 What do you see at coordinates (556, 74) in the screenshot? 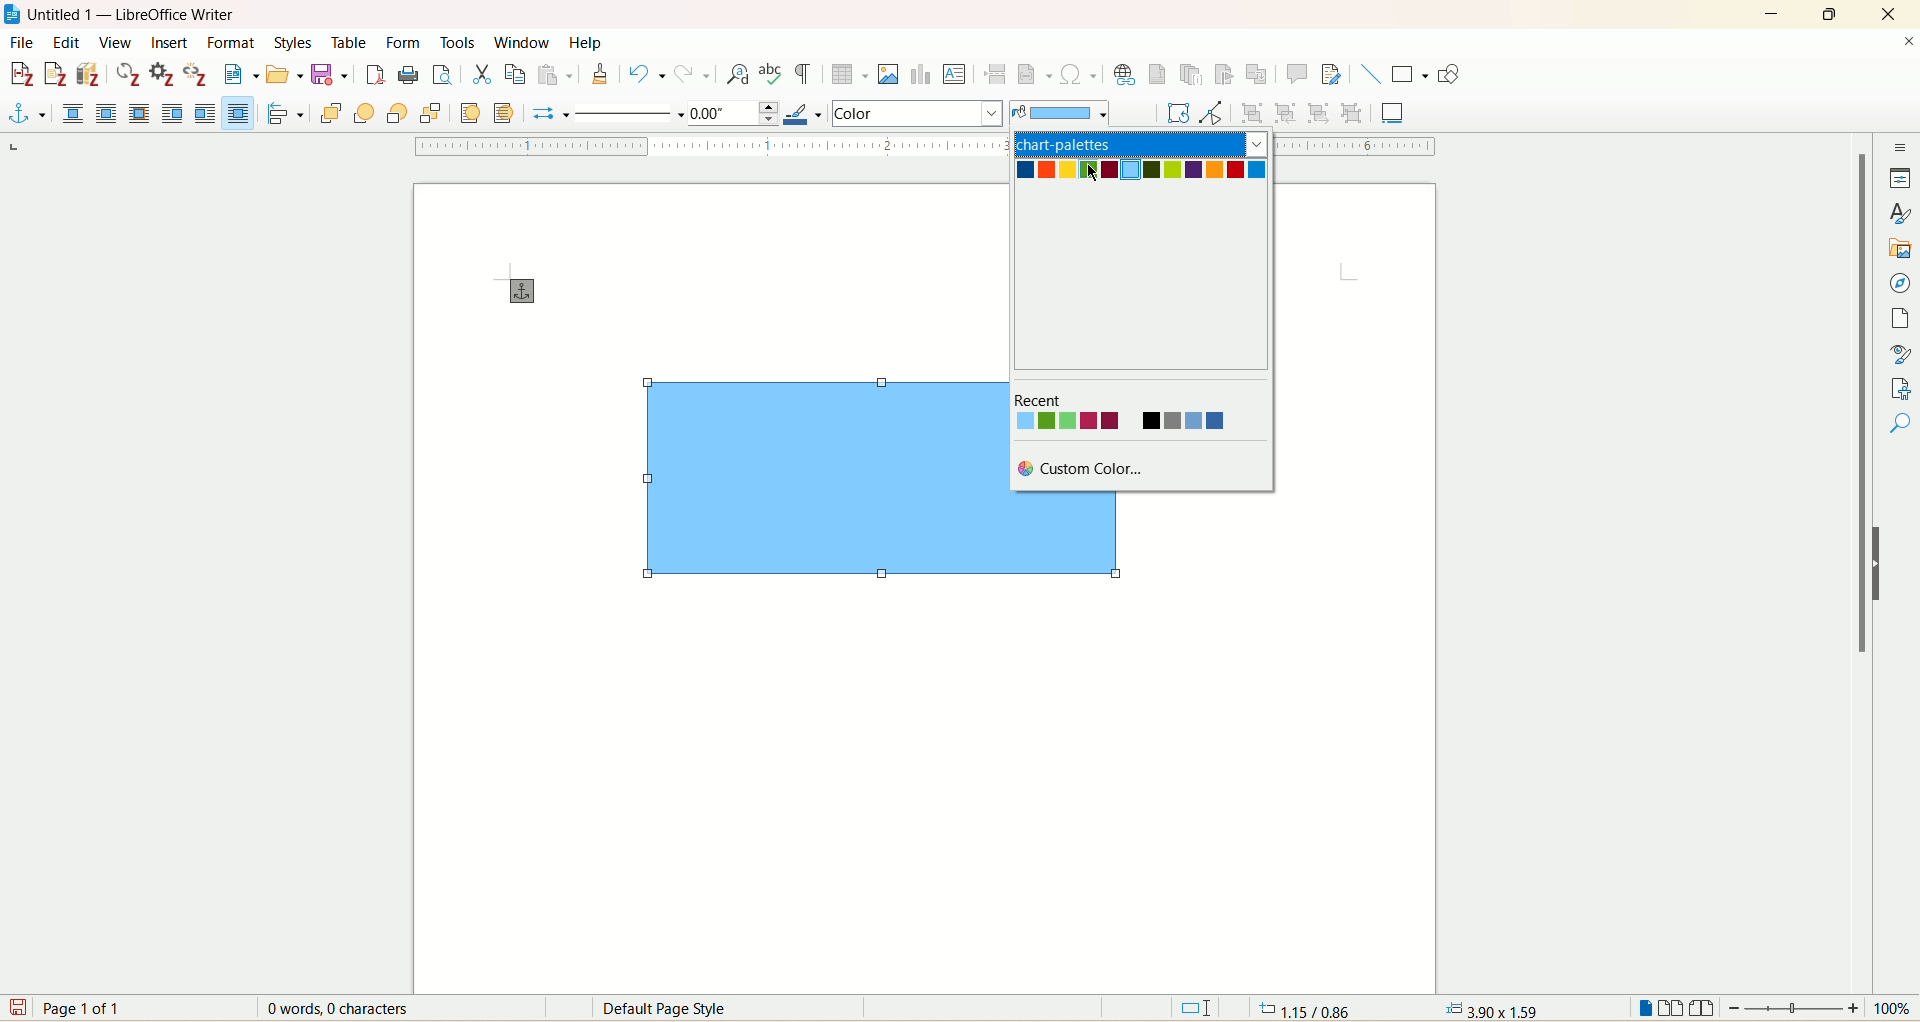
I see `paste` at bounding box center [556, 74].